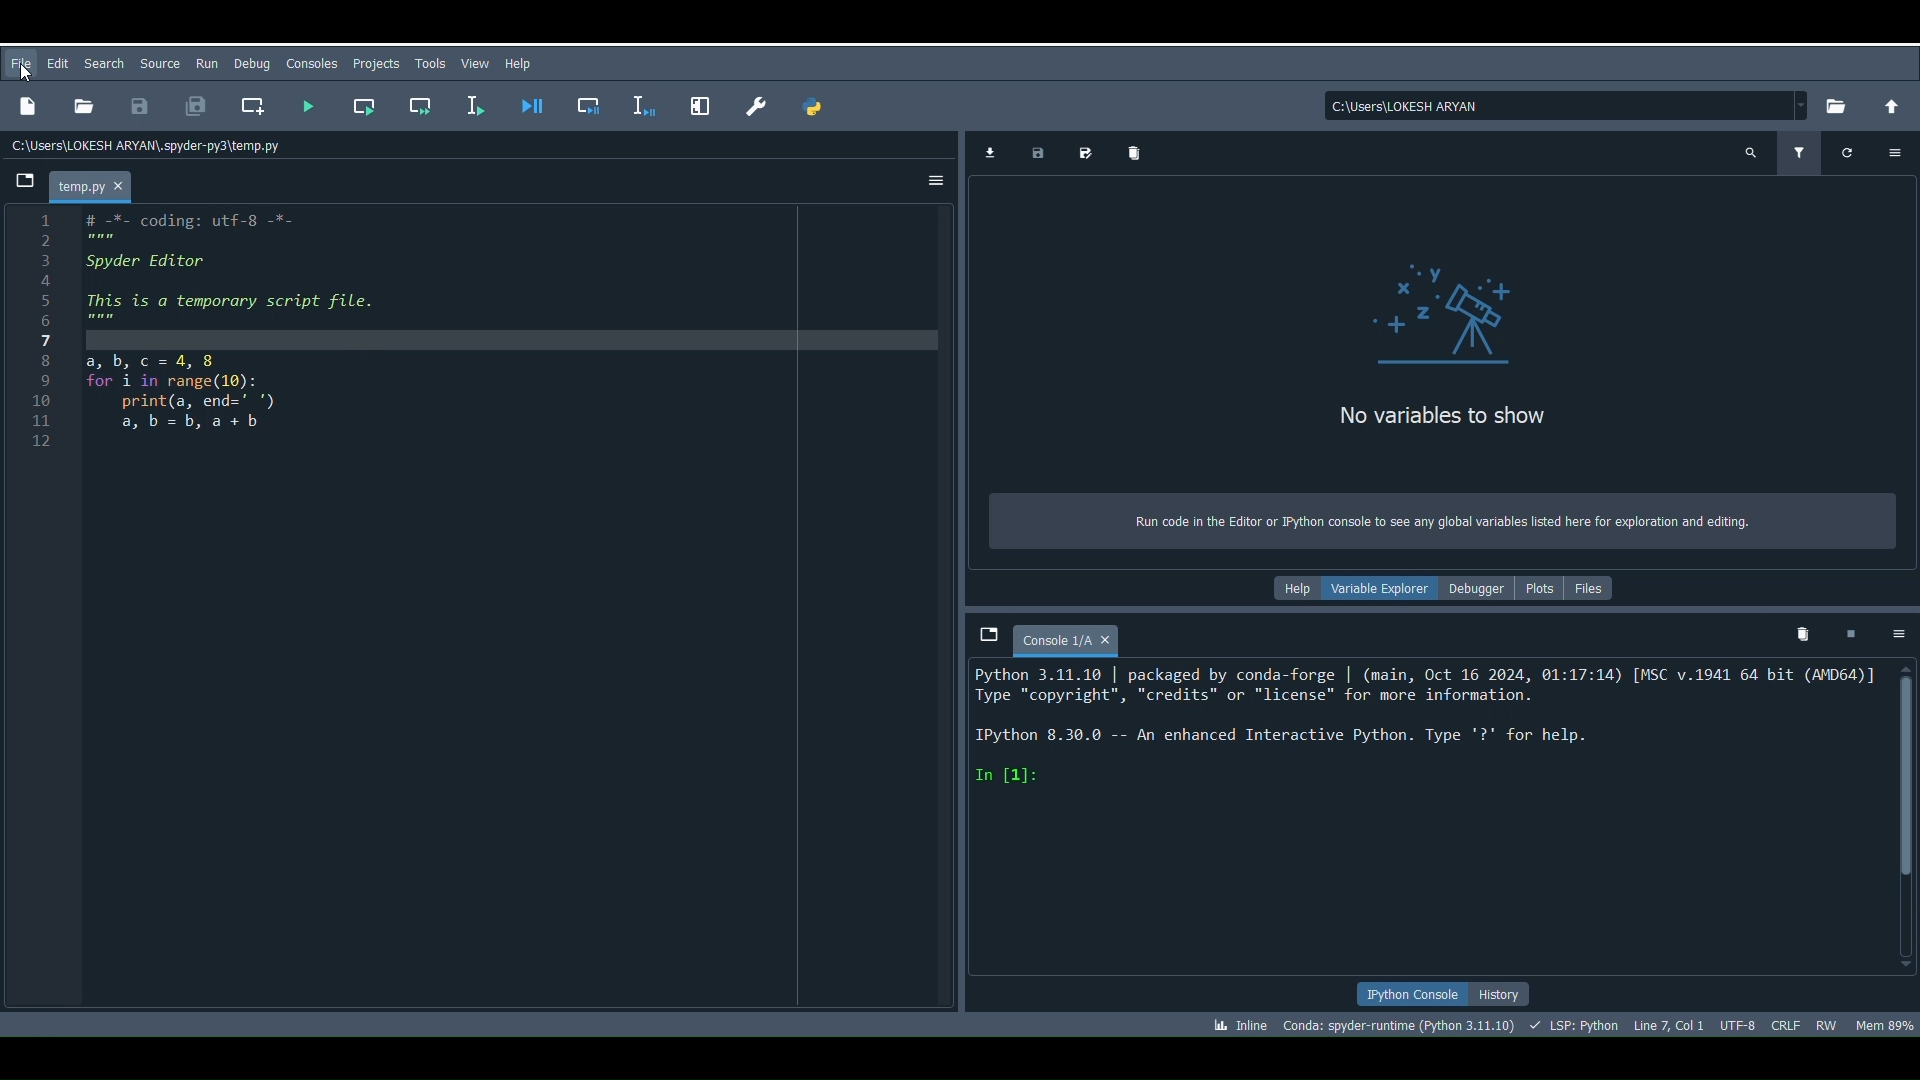 This screenshot has width=1920, height=1080. I want to click on , so click(696, 101).